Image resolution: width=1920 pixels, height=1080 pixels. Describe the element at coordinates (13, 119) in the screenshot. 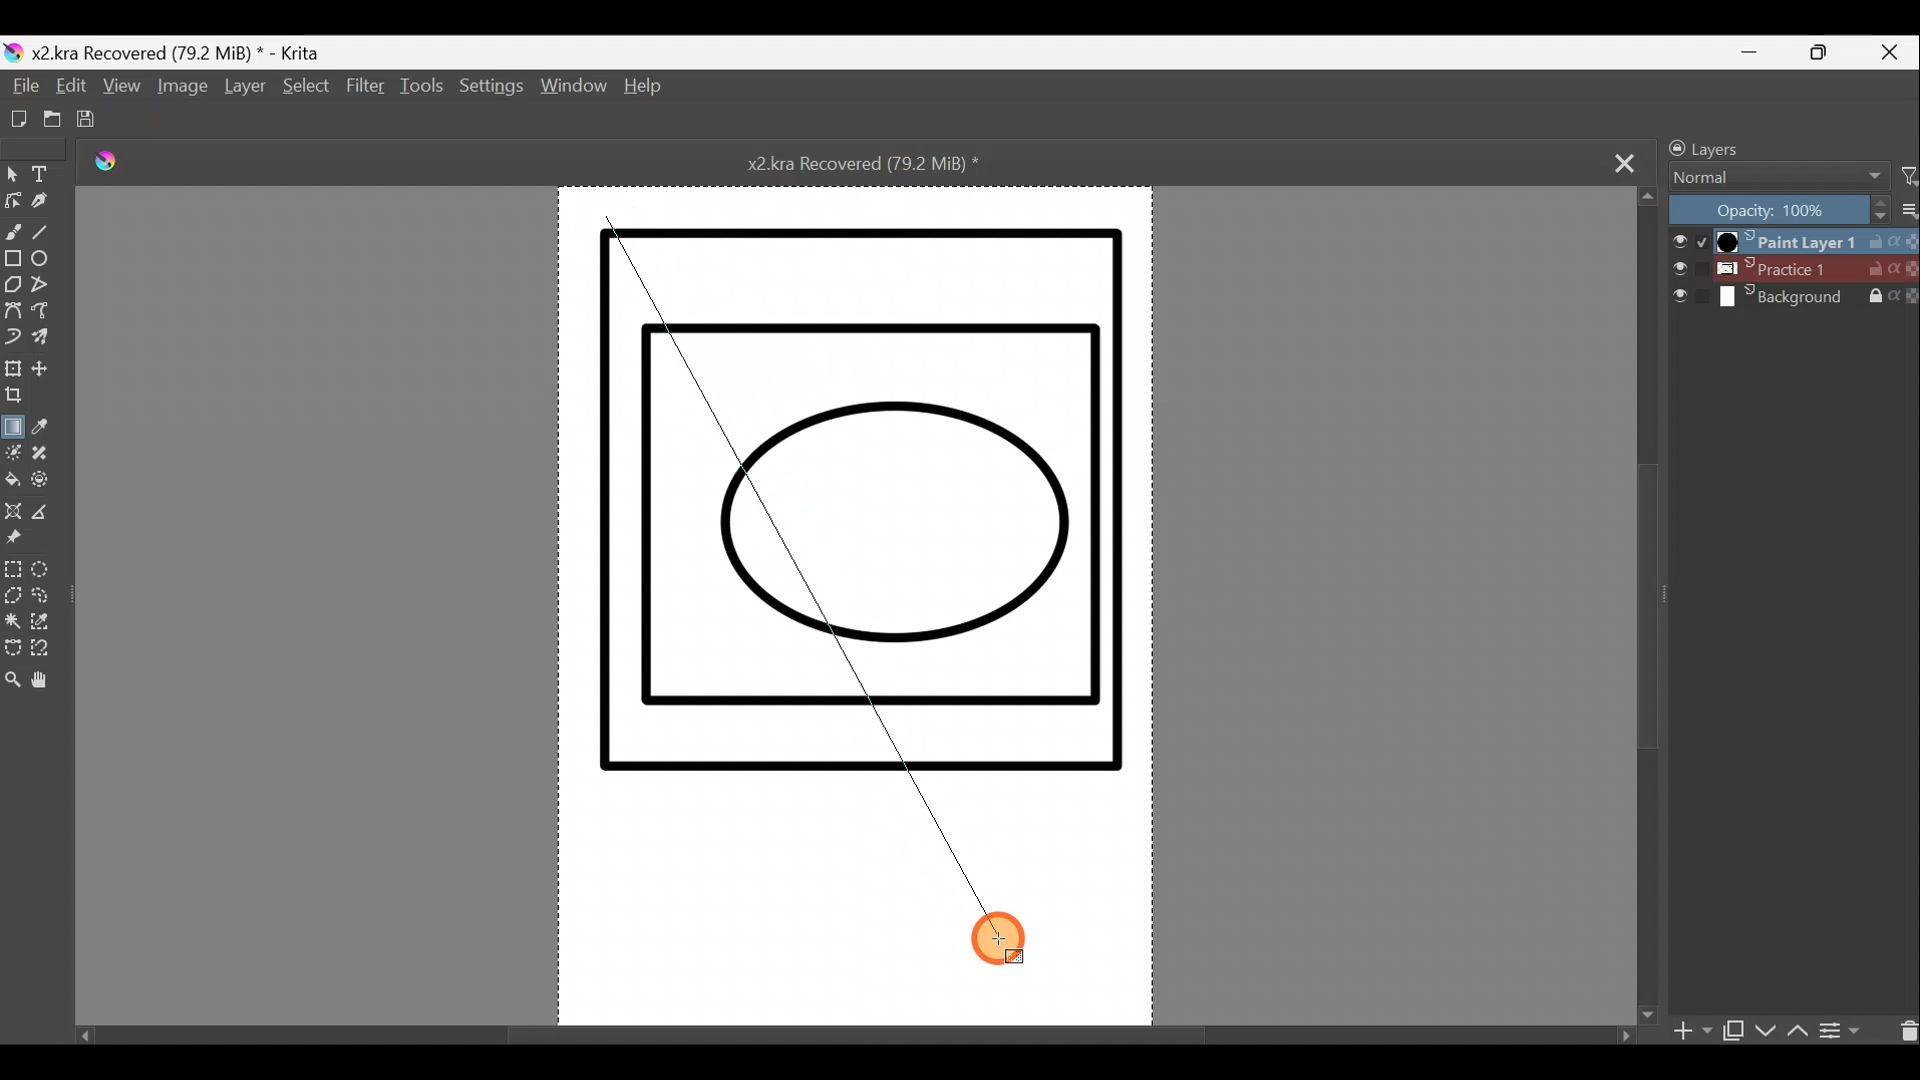

I see `Create new document` at that location.